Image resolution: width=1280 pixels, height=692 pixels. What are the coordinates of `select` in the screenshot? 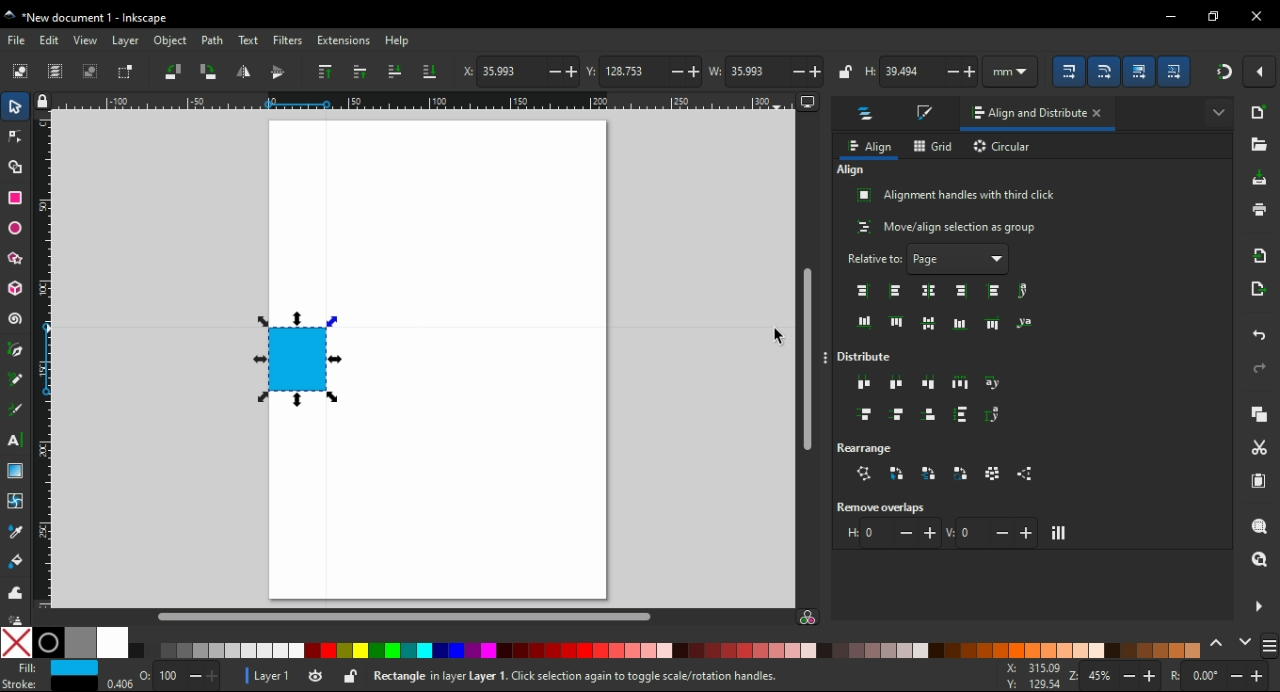 It's located at (17, 107).